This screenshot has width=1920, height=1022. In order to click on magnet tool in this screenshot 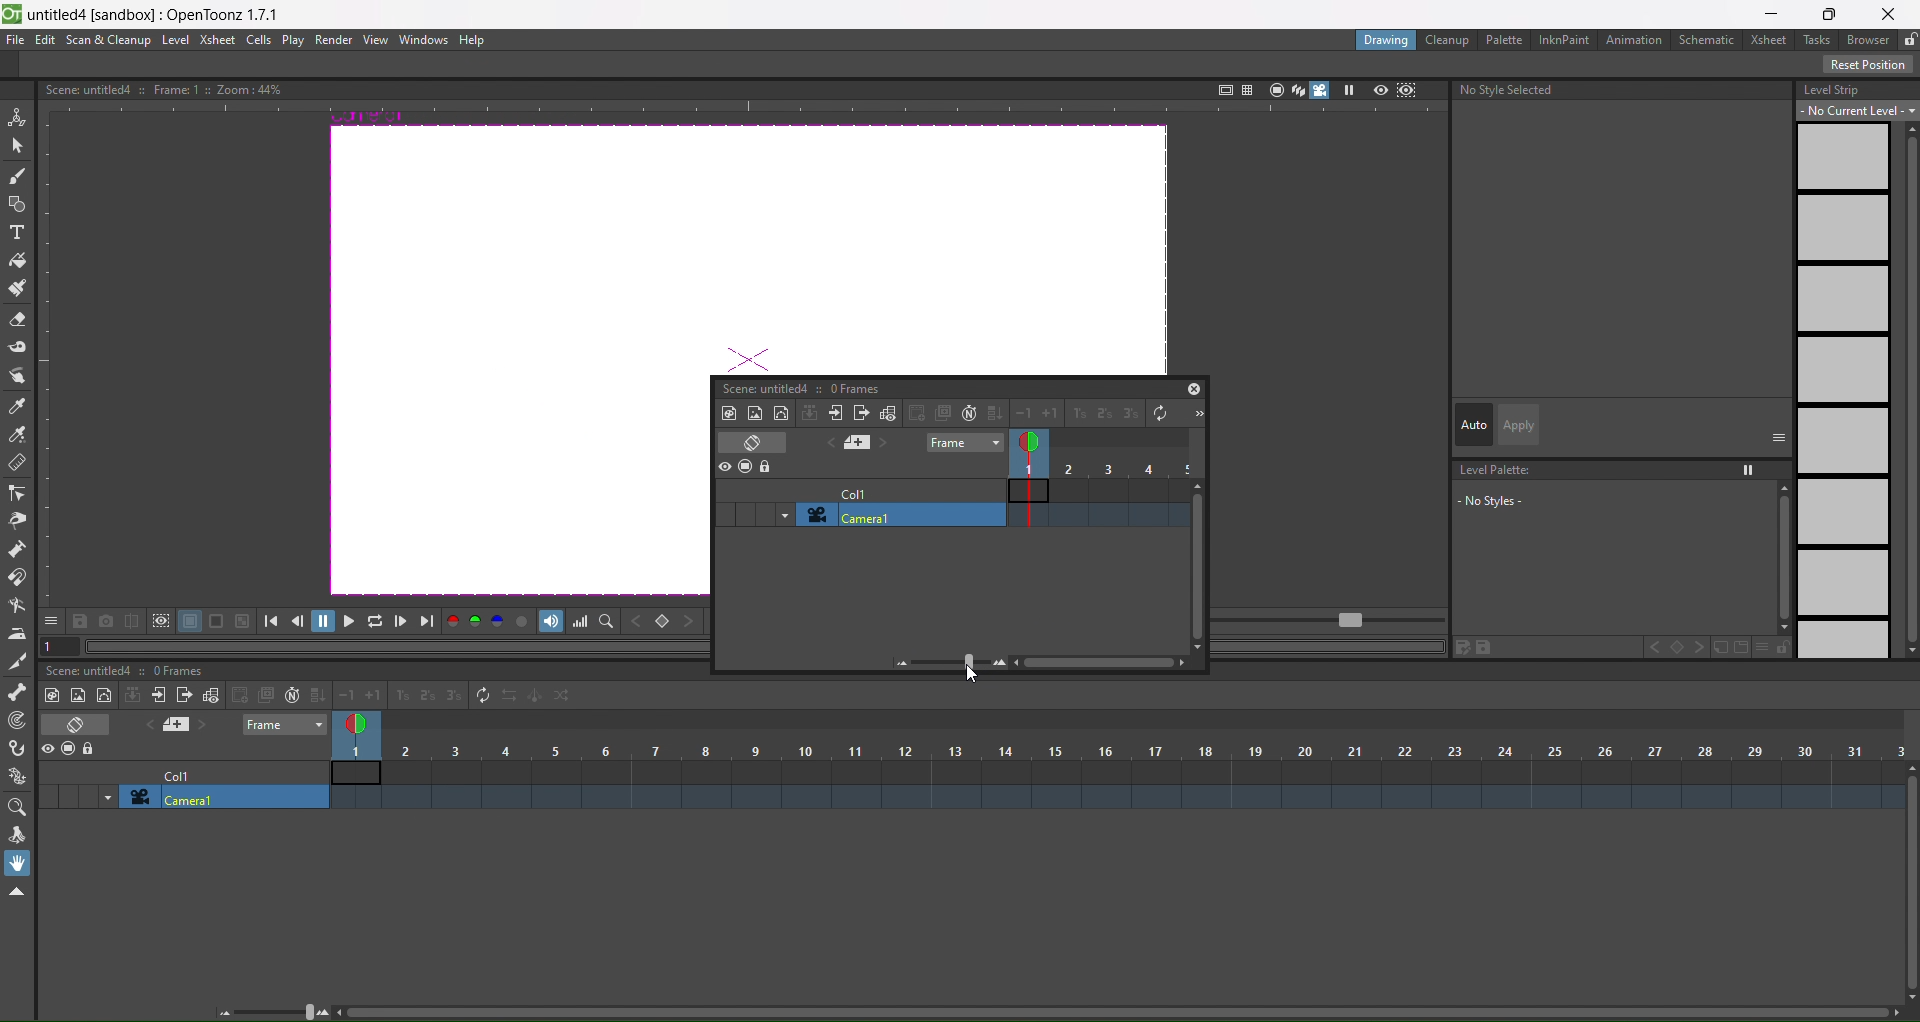, I will do `click(17, 576)`.